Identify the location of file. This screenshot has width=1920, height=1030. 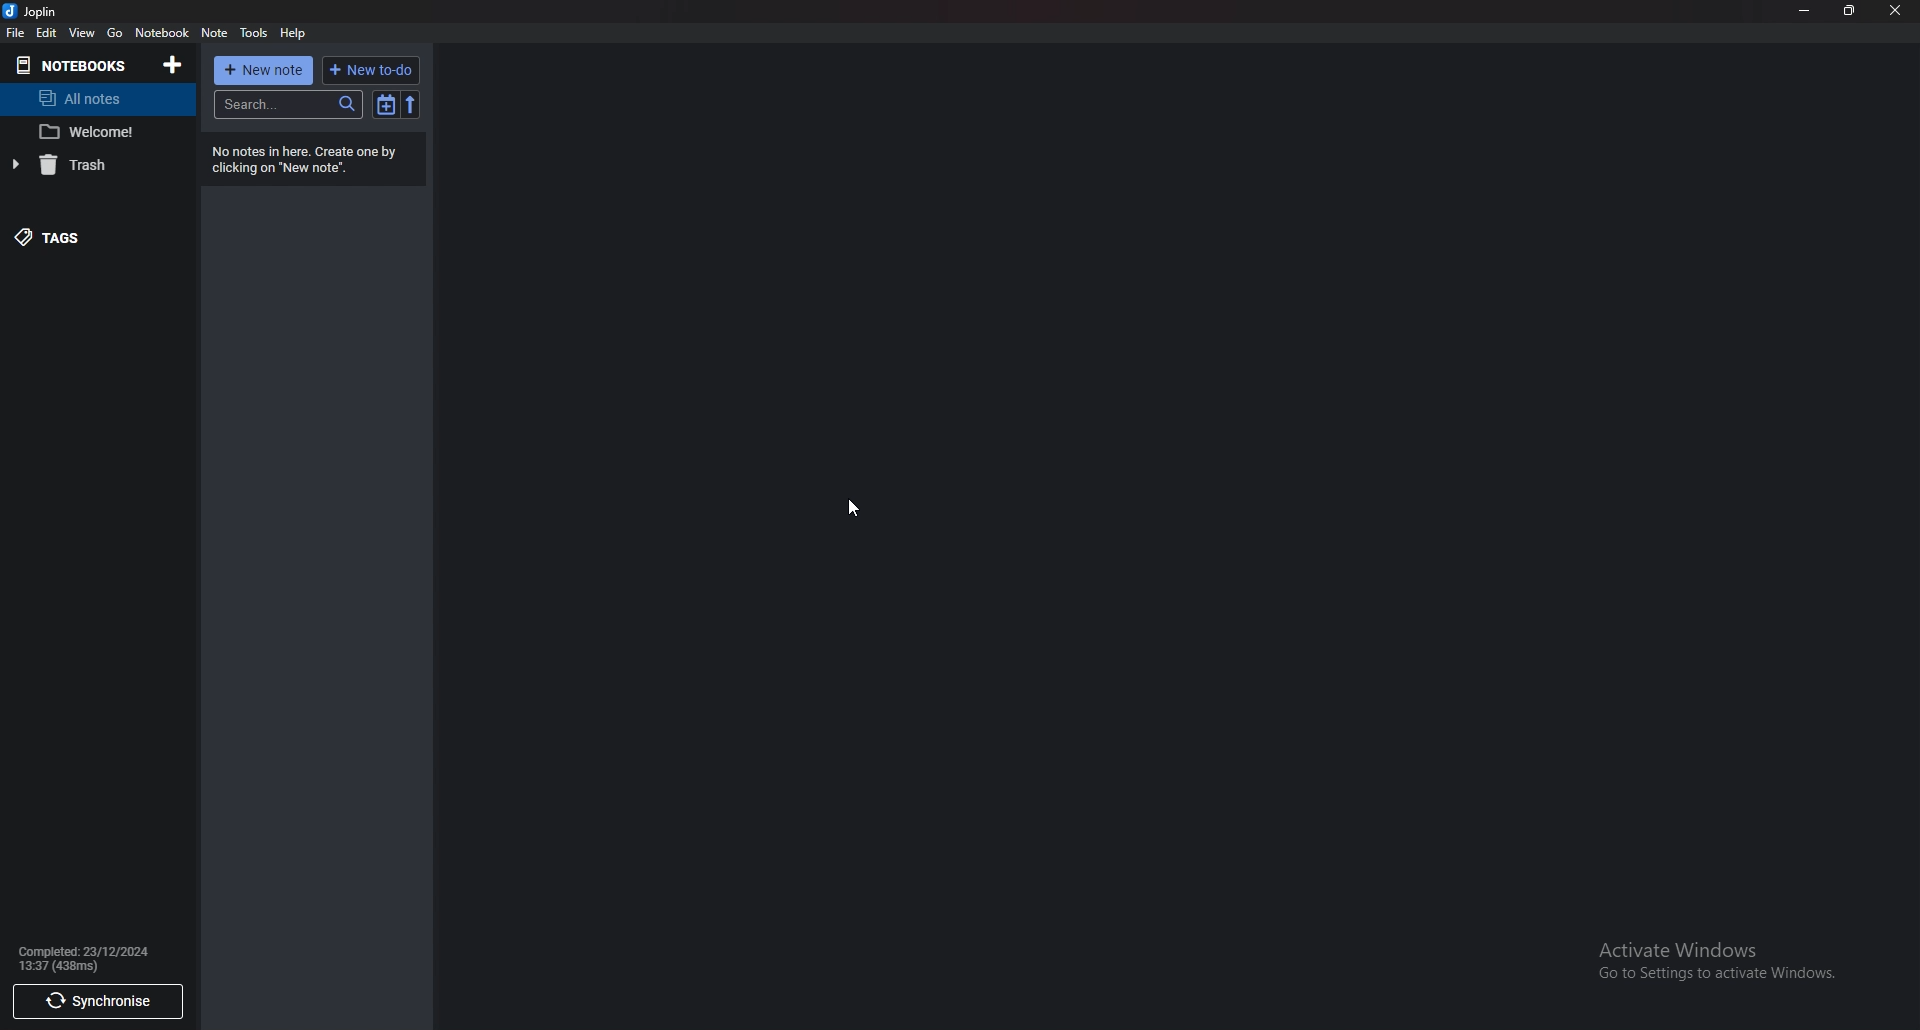
(15, 33).